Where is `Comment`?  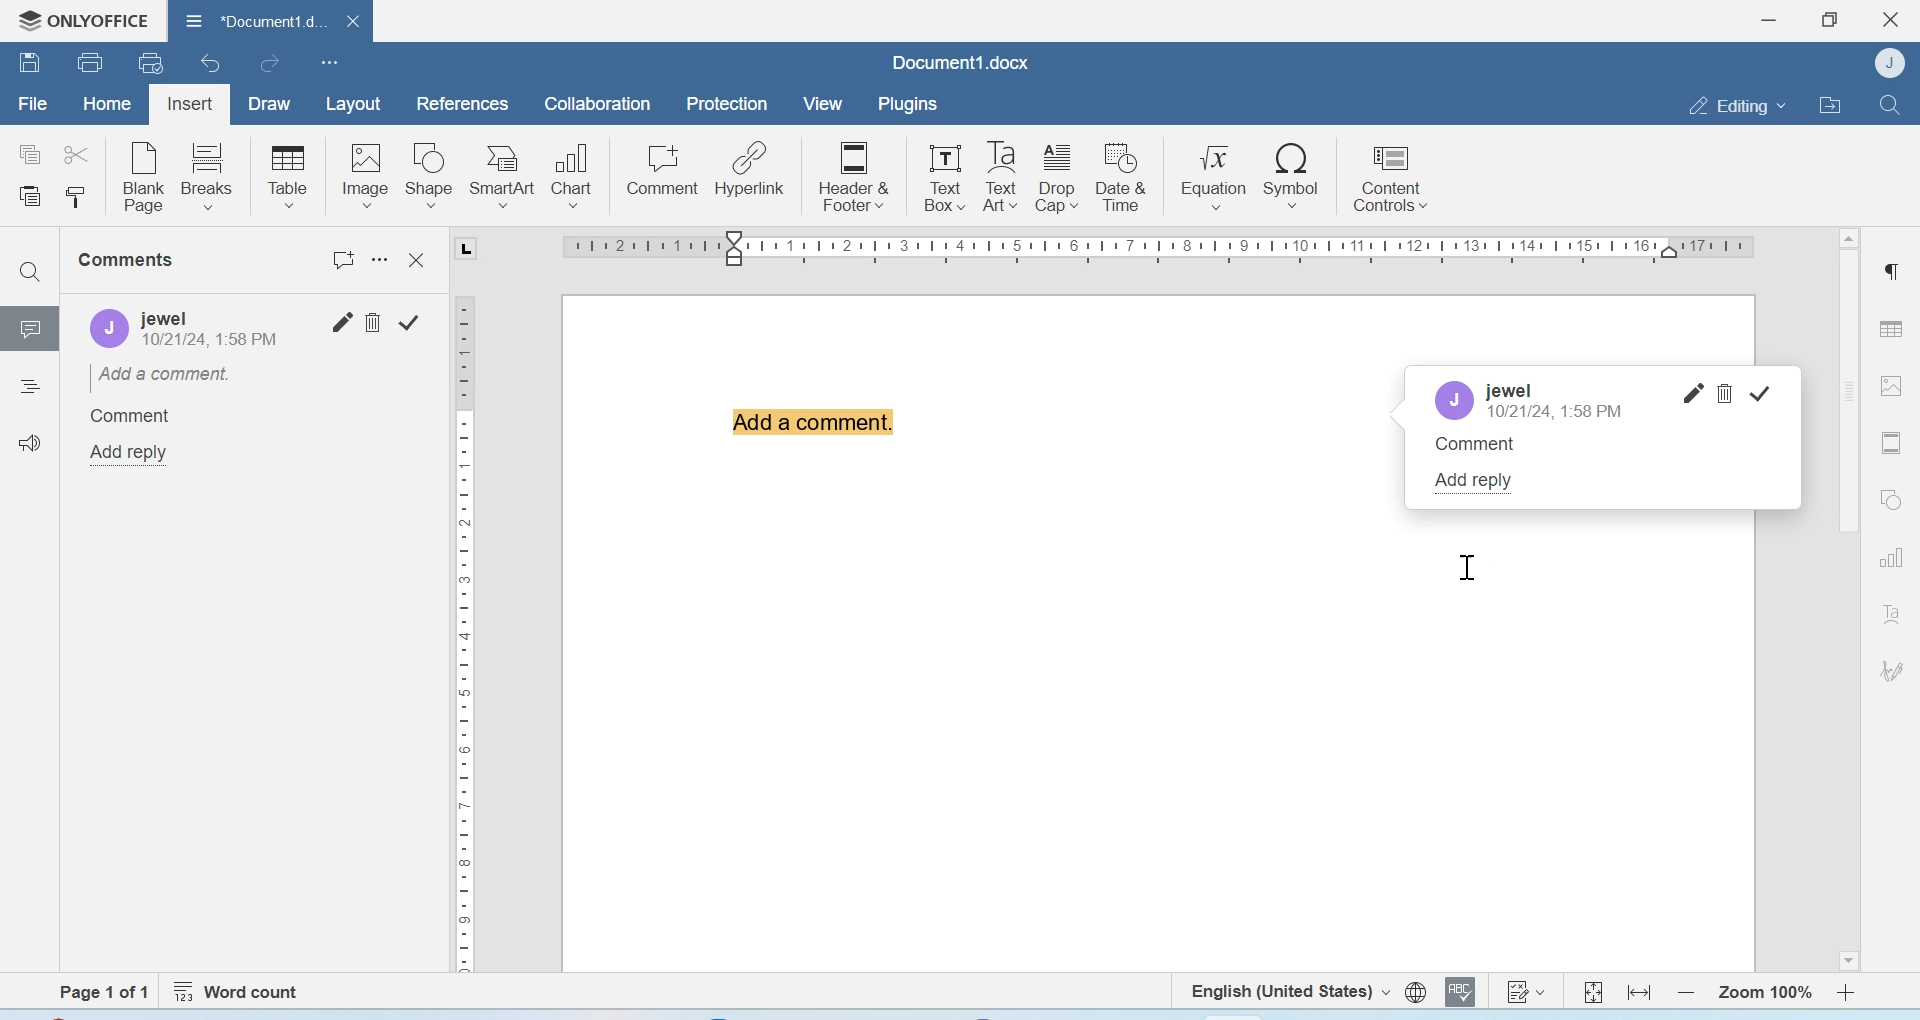 Comment is located at coordinates (1487, 451).